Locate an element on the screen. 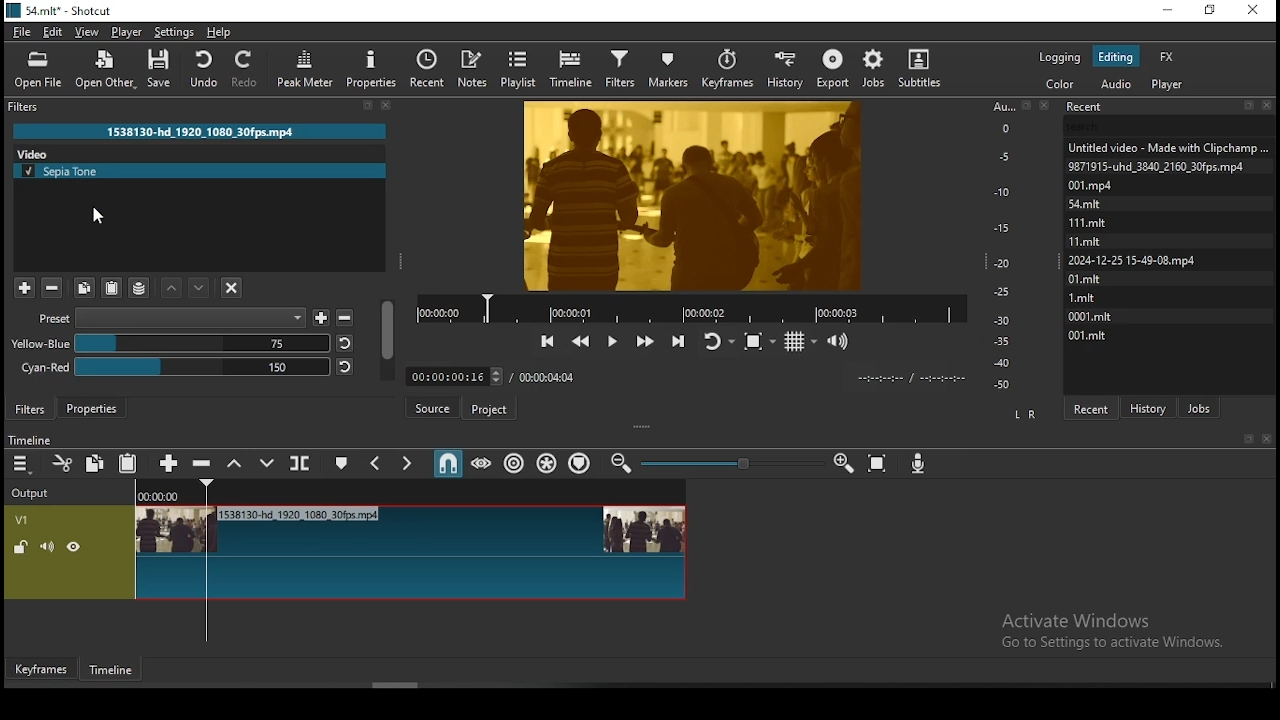 The image size is (1280, 720). mouse pointer is located at coordinates (99, 218).